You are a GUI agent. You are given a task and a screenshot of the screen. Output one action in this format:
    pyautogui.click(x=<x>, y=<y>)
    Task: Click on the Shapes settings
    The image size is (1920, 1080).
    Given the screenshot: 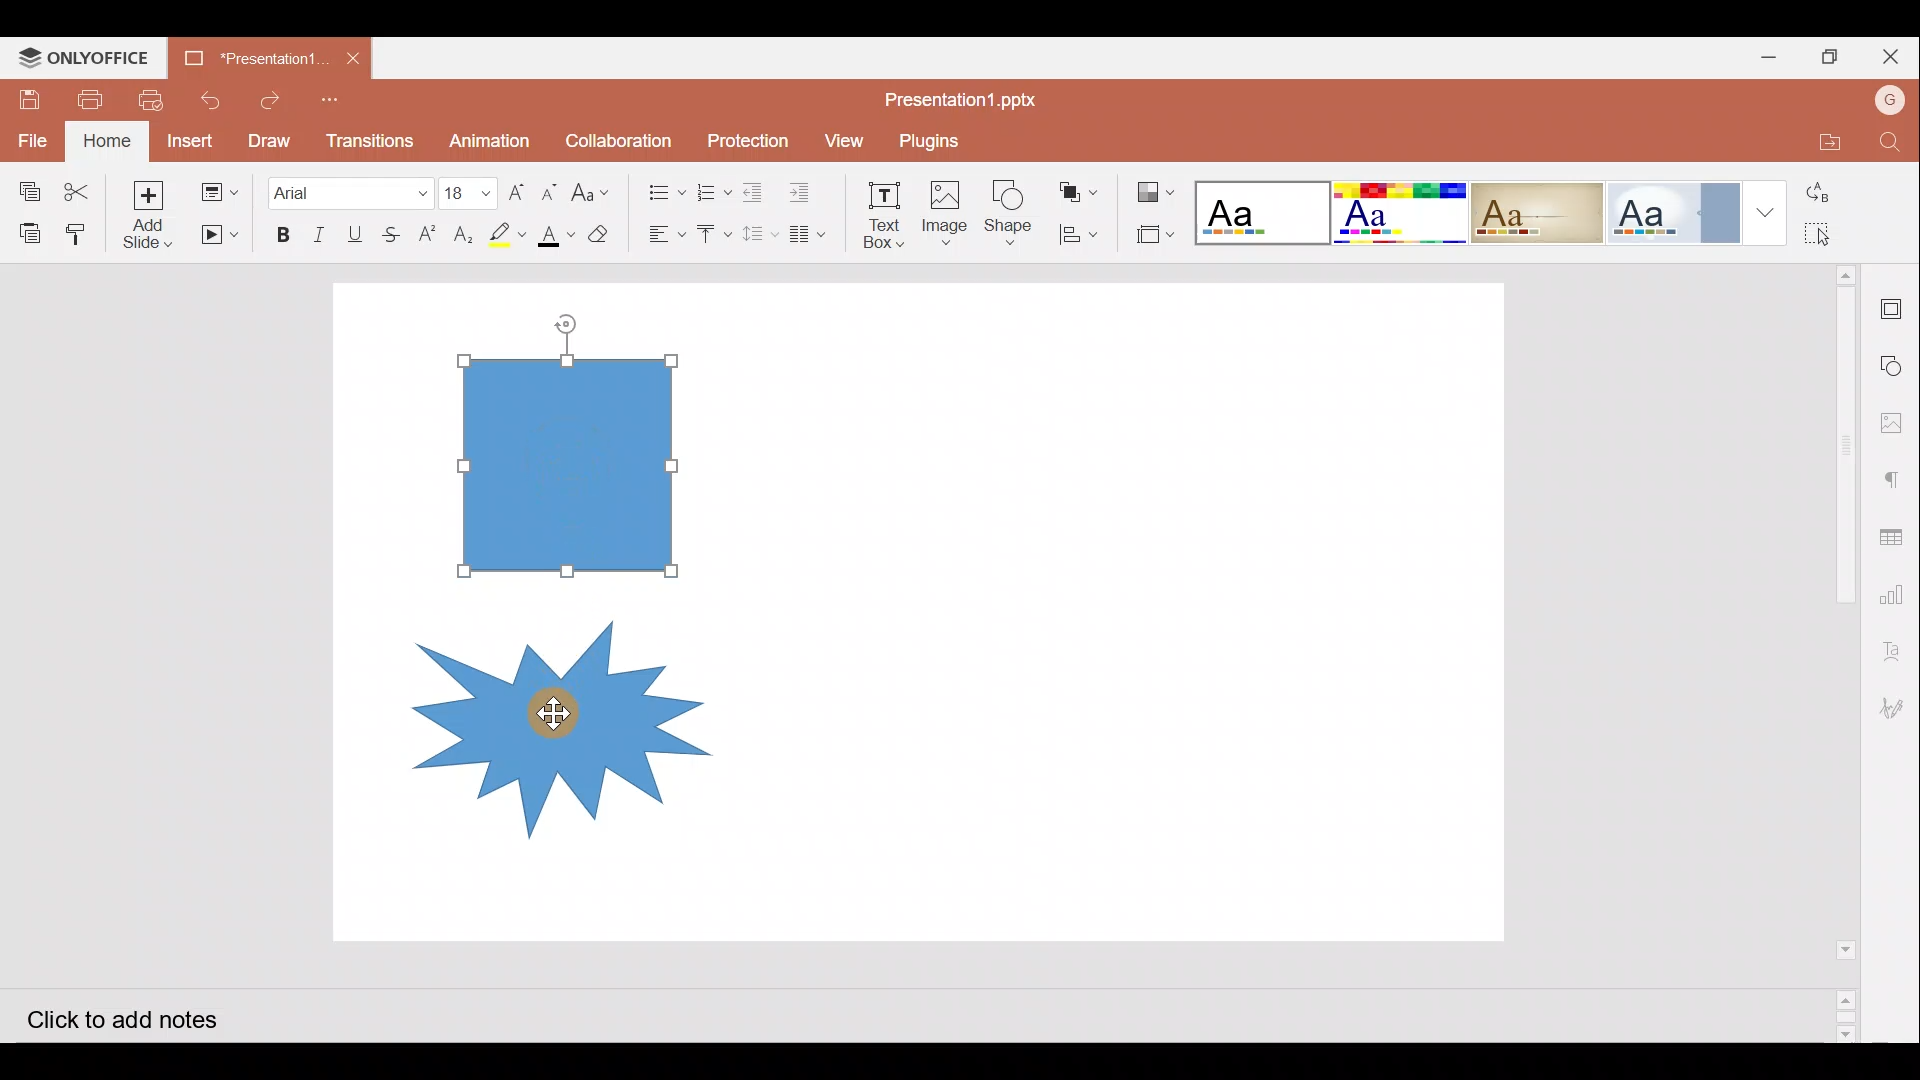 What is the action you would take?
    pyautogui.click(x=1895, y=361)
    